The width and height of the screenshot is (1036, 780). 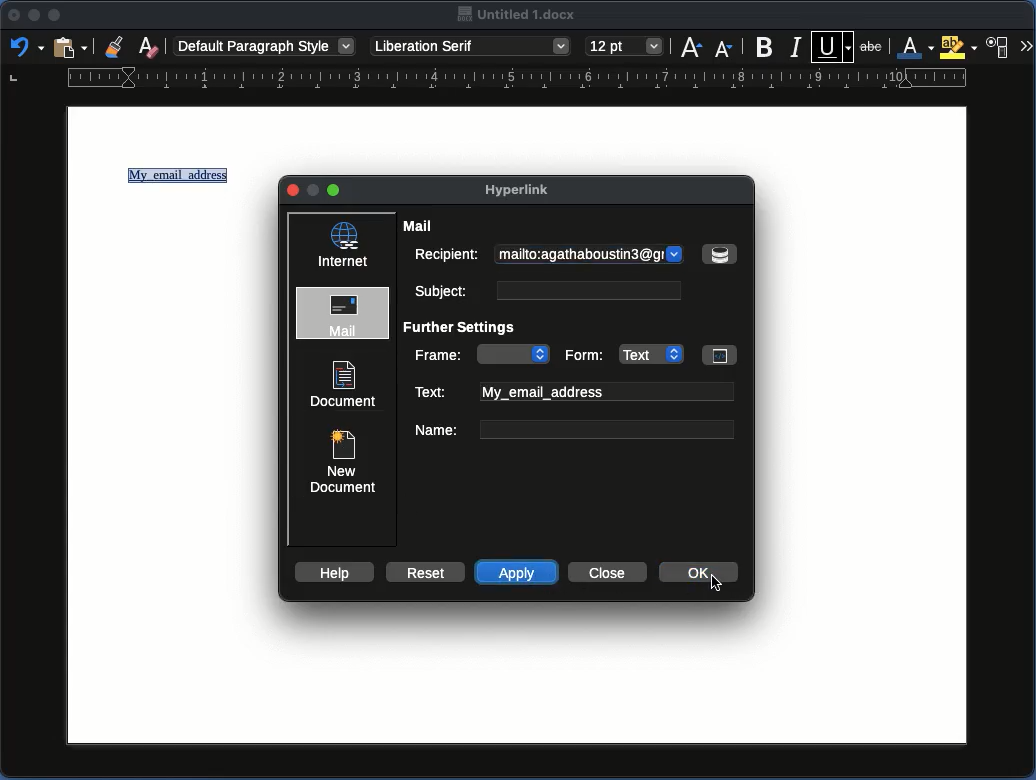 What do you see at coordinates (719, 254) in the screenshot?
I see `Symbol` at bounding box center [719, 254].